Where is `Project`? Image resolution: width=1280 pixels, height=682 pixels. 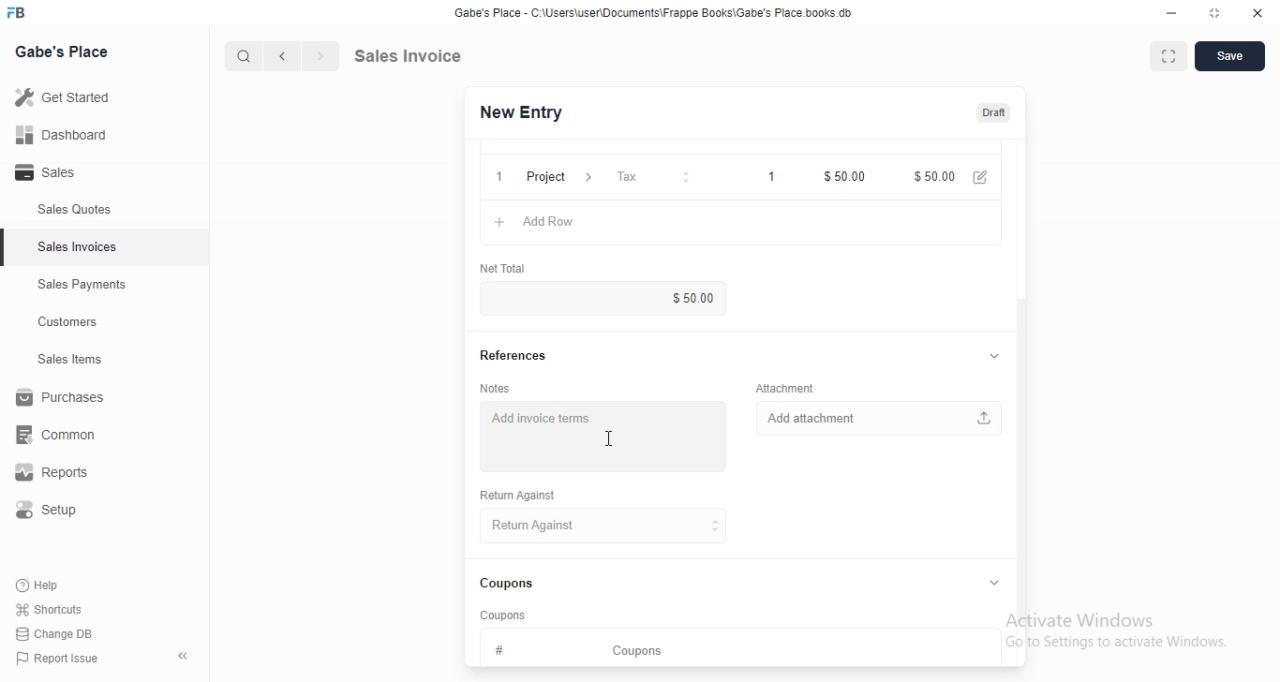
Project is located at coordinates (557, 175).